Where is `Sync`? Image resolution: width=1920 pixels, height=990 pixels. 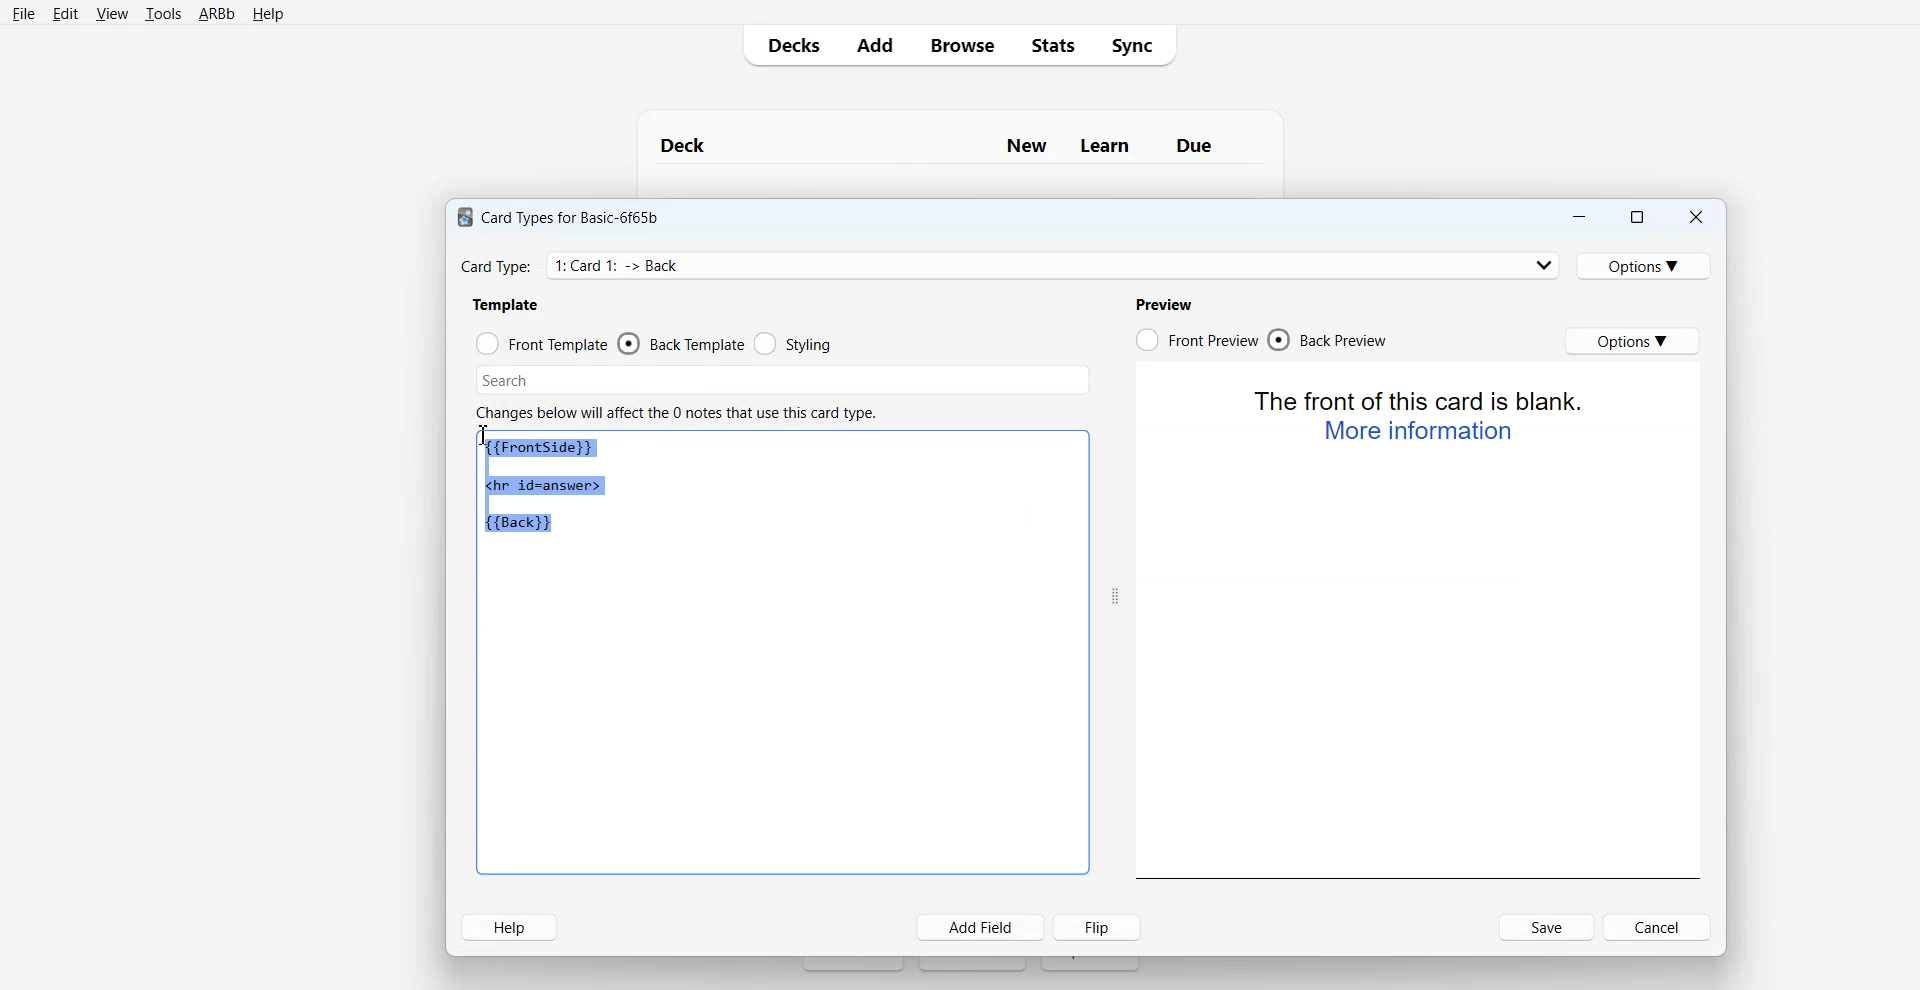 Sync is located at coordinates (1138, 46).